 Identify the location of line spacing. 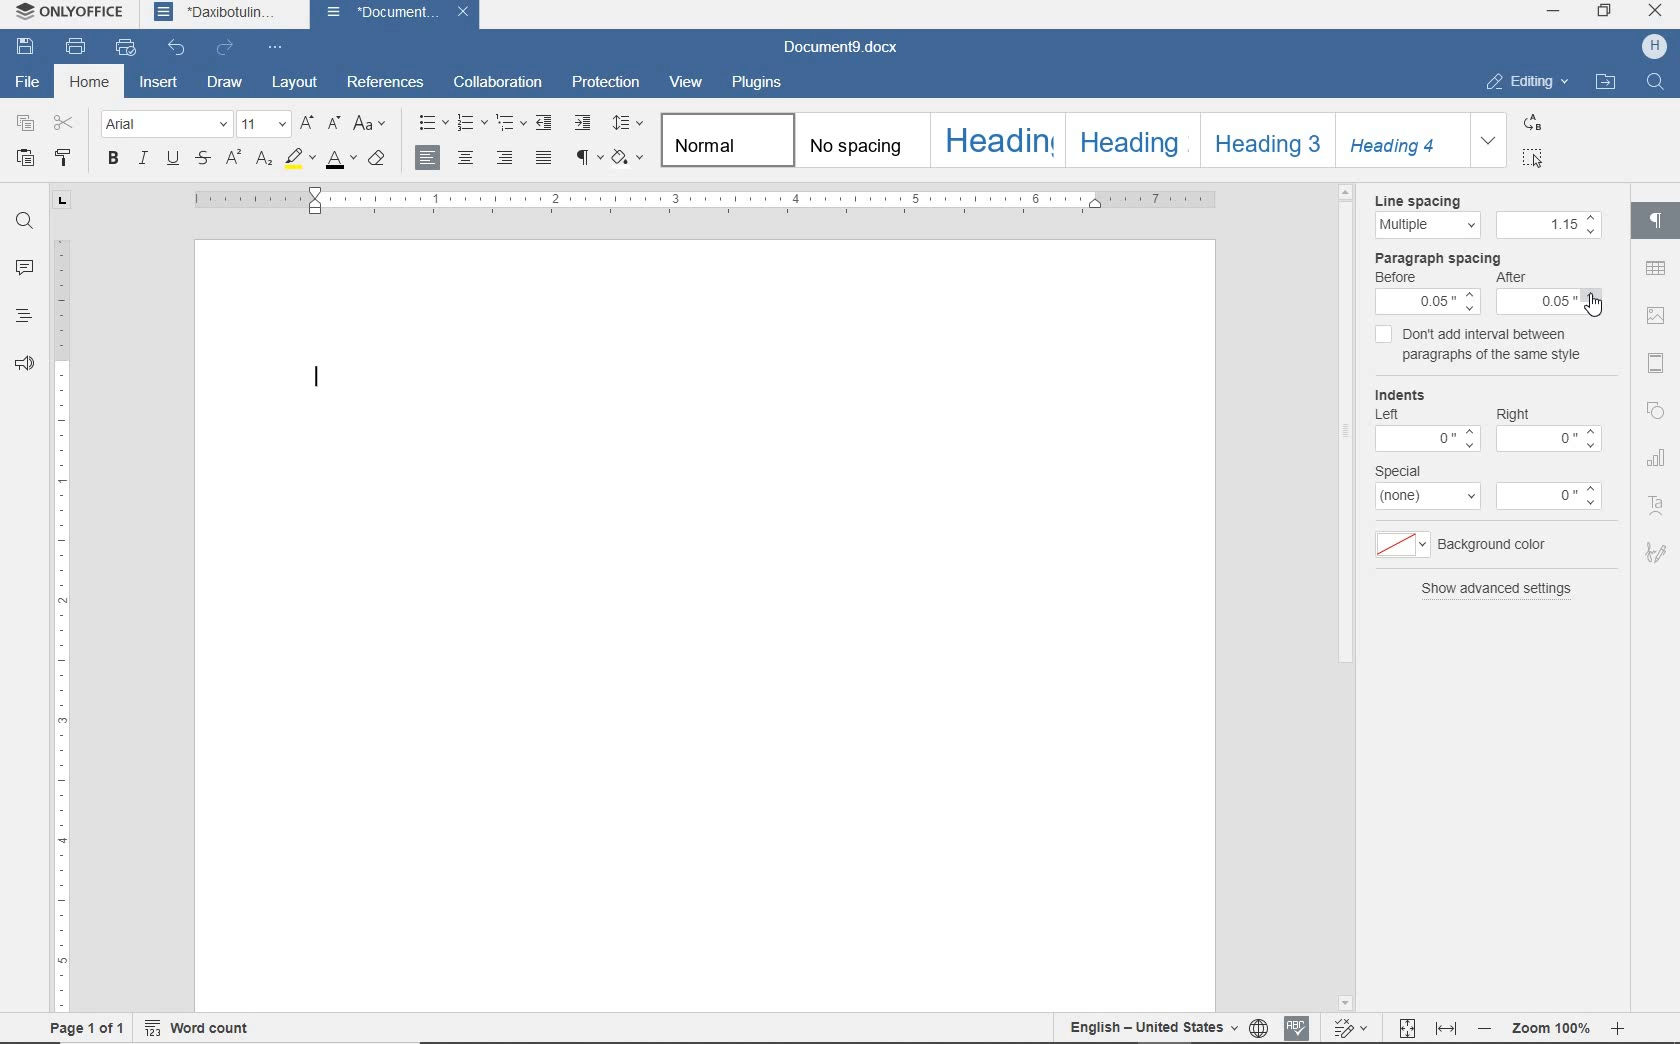
(1417, 201).